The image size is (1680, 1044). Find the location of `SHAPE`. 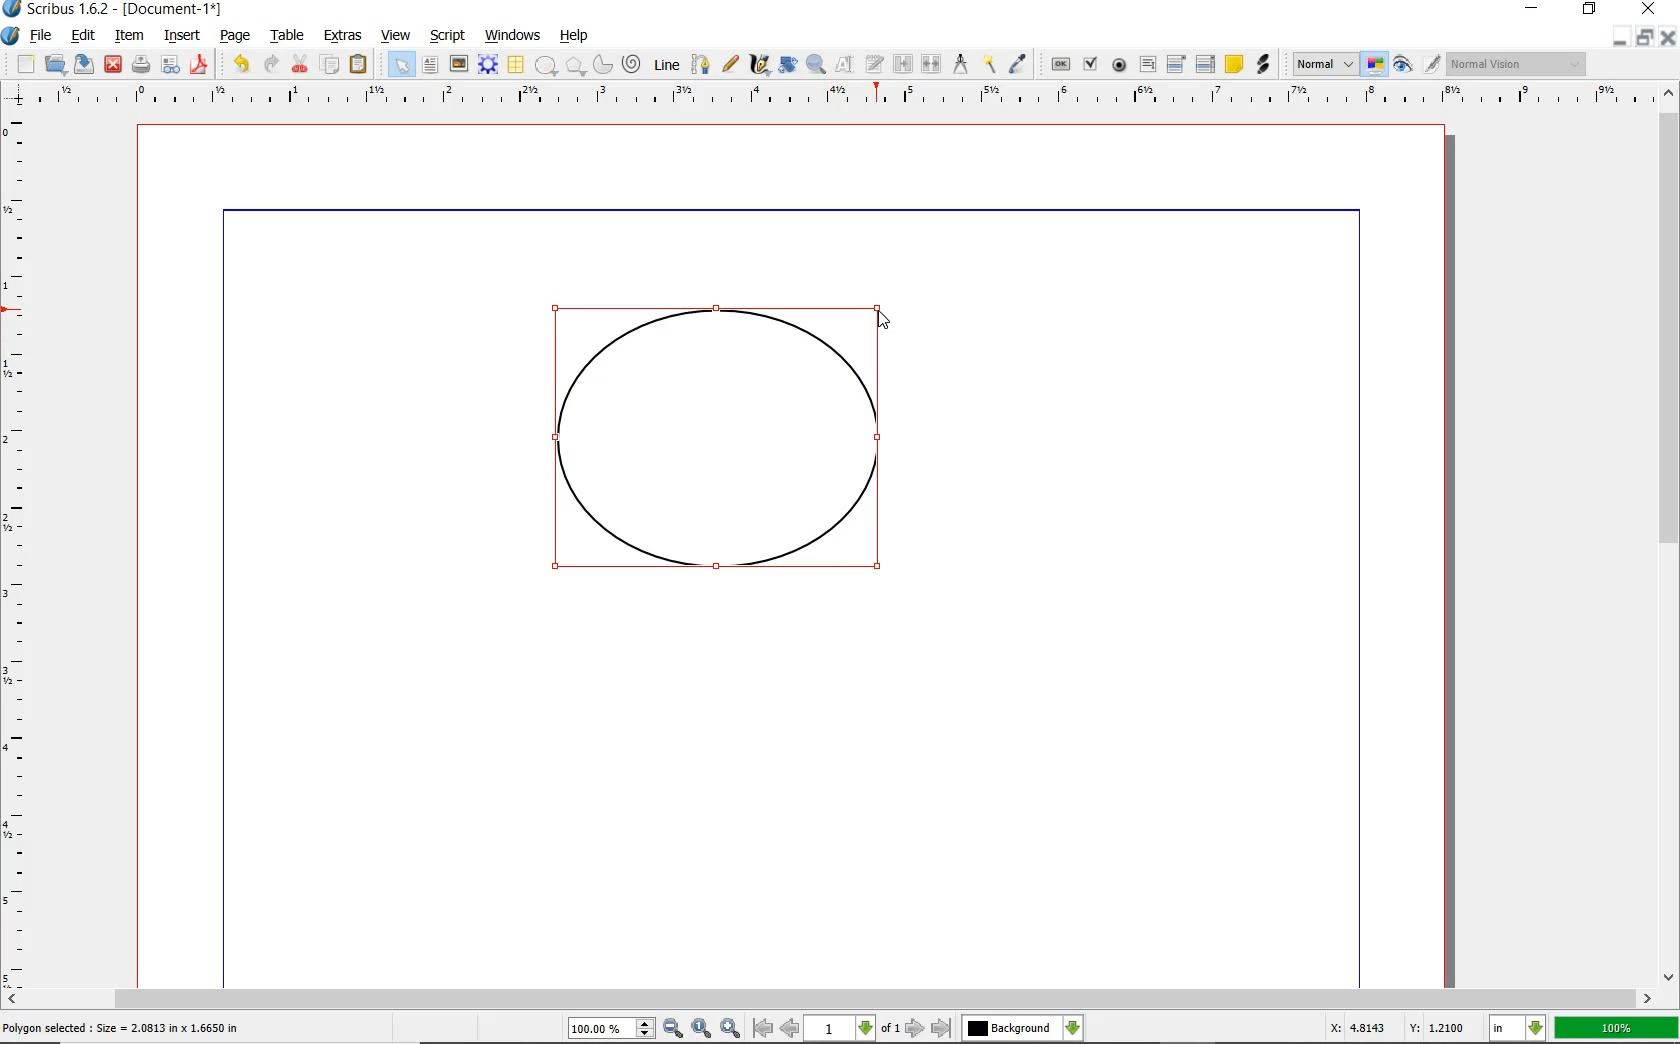

SHAPE is located at coordinates (545, 66).